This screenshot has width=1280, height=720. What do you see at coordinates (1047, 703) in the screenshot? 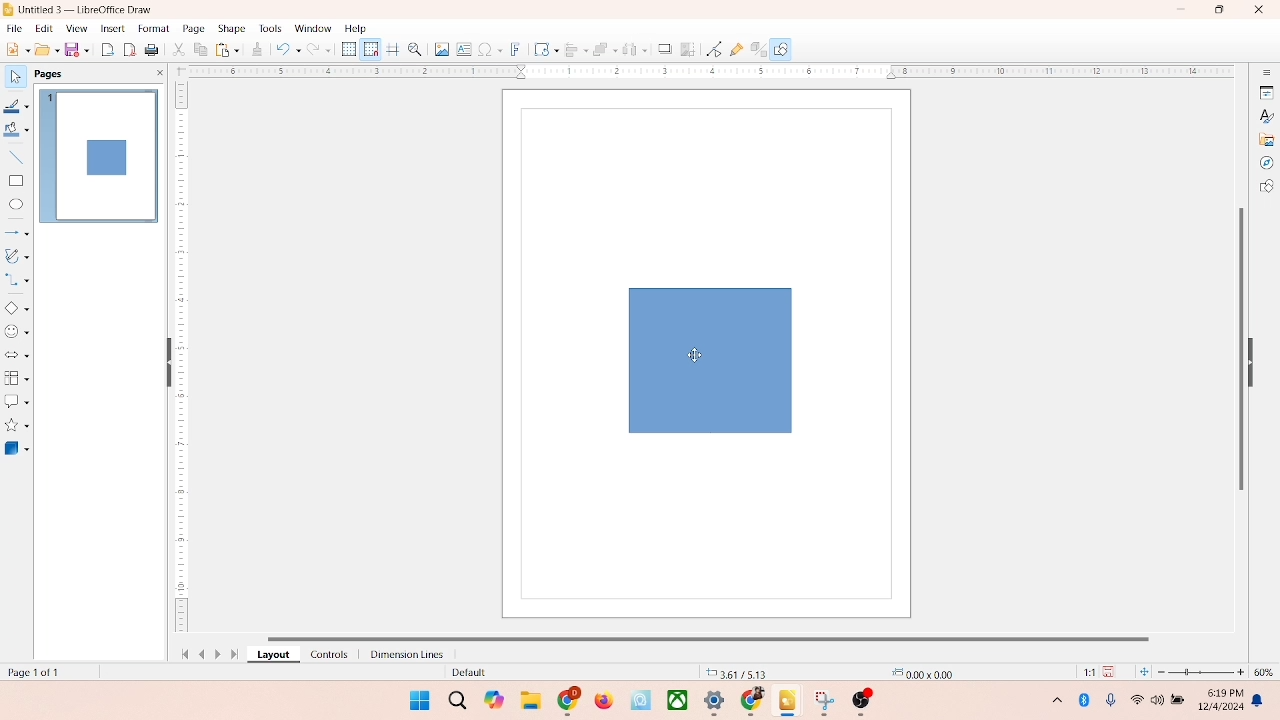
I see `hidden icons` at bounding box center [1047, 703].